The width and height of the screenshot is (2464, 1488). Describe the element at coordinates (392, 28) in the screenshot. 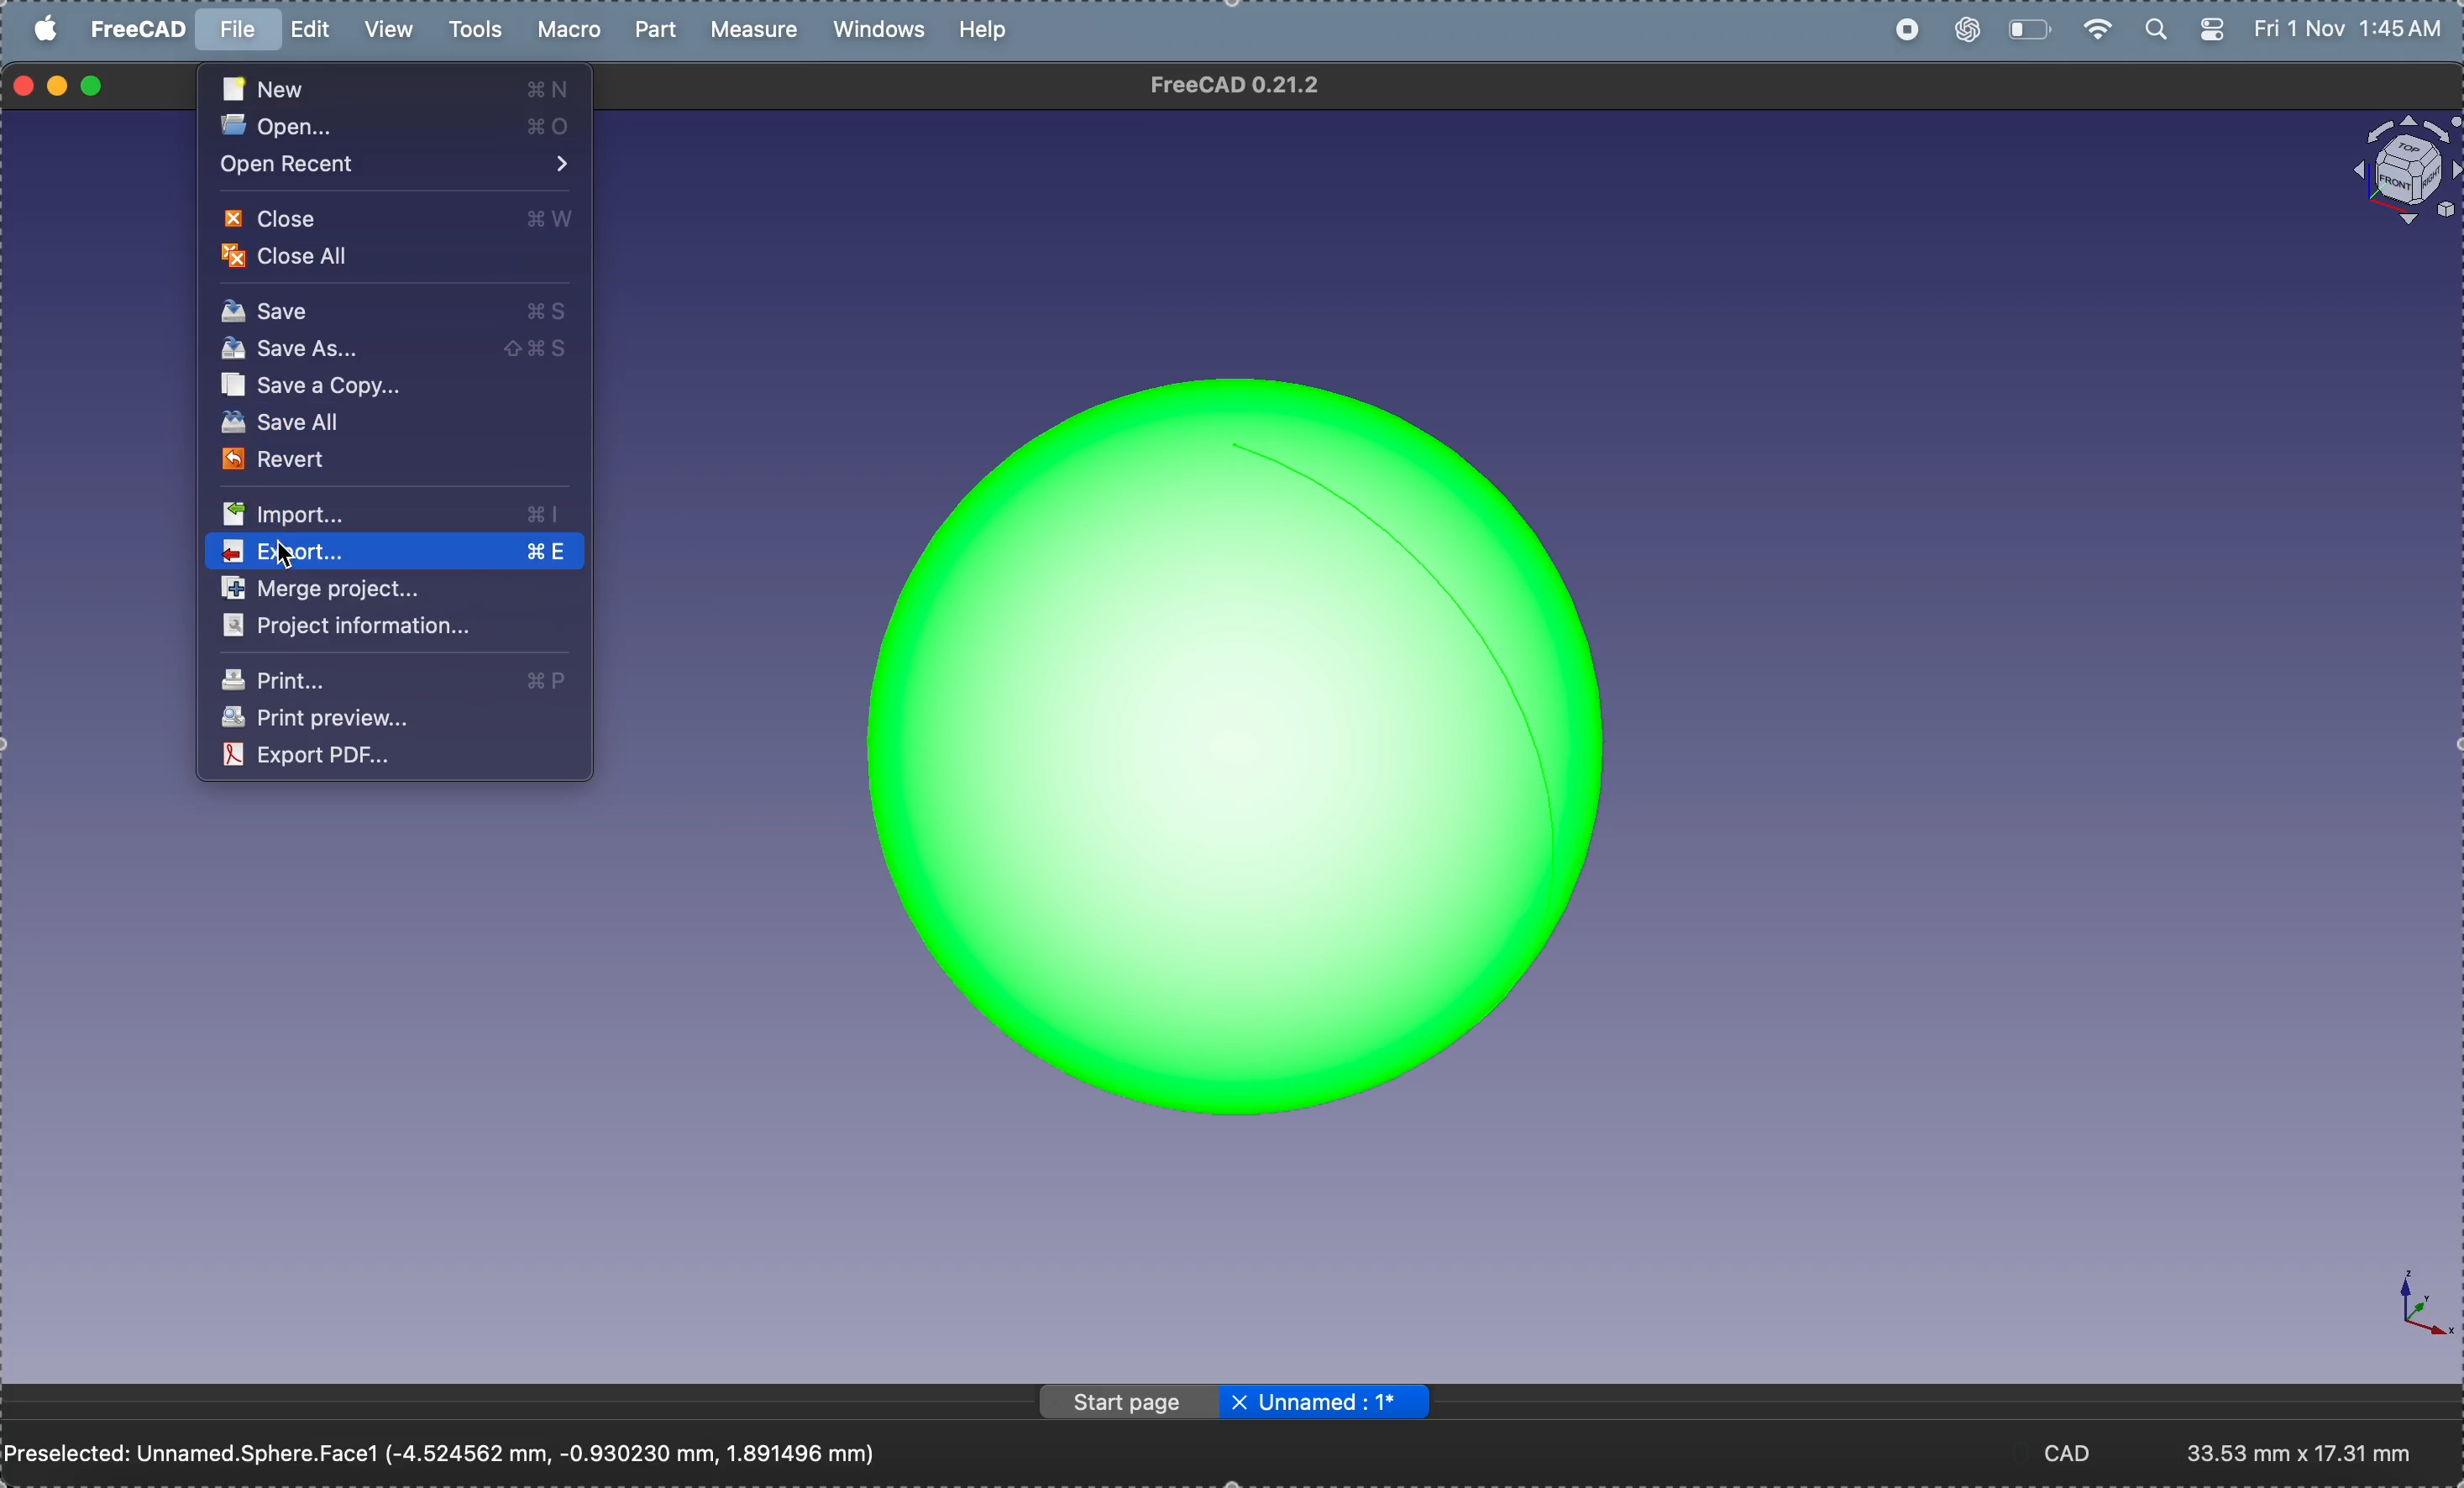

I see `view` at that location.